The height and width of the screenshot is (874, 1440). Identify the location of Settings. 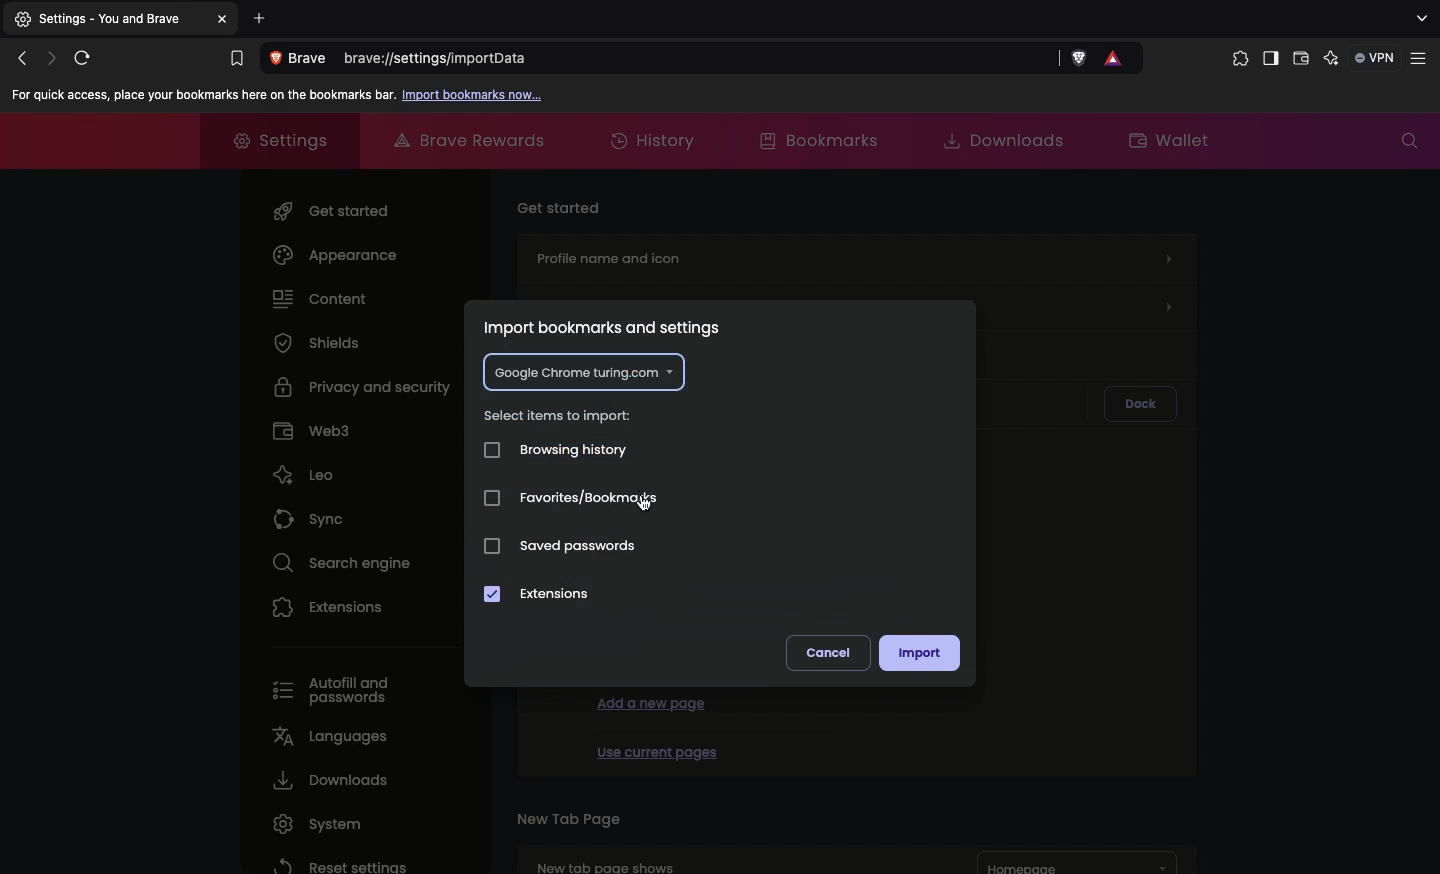
(272, 138).